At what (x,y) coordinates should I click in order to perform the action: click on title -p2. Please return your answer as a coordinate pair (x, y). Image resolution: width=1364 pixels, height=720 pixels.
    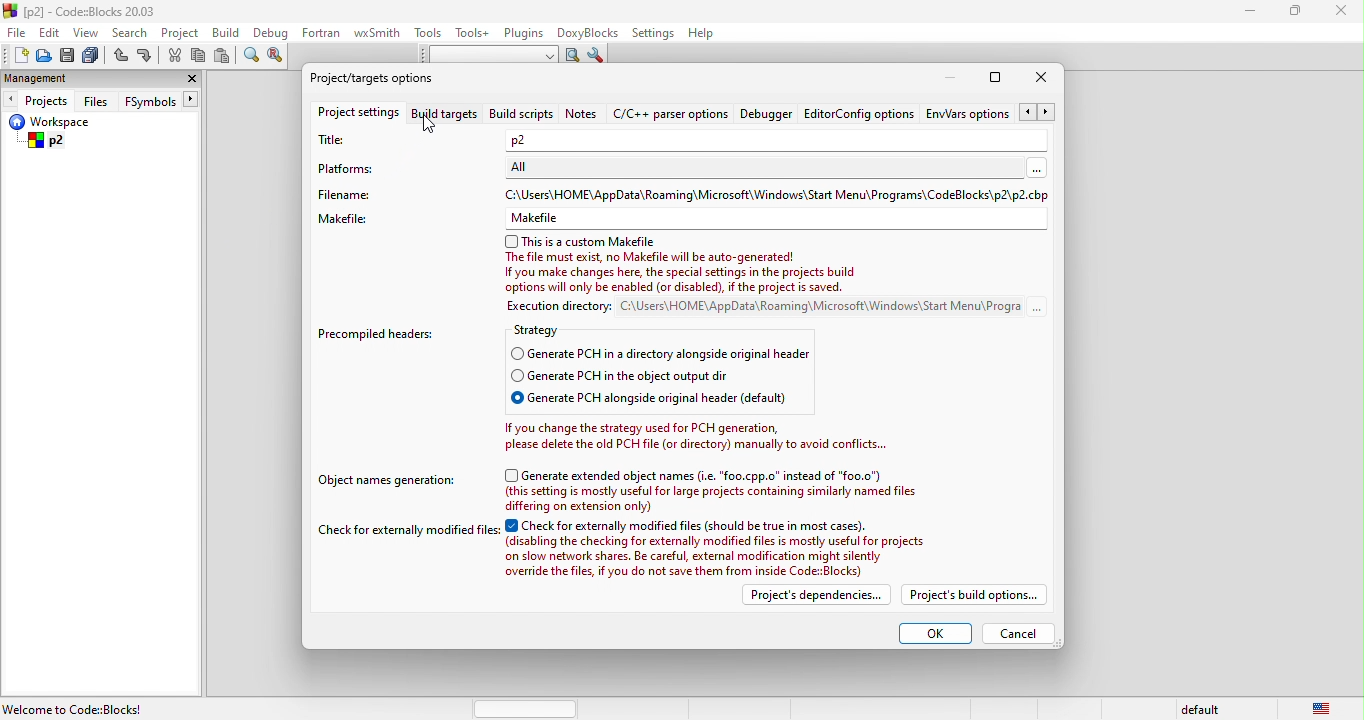
    Looking at the image, I should click on (684, 140).